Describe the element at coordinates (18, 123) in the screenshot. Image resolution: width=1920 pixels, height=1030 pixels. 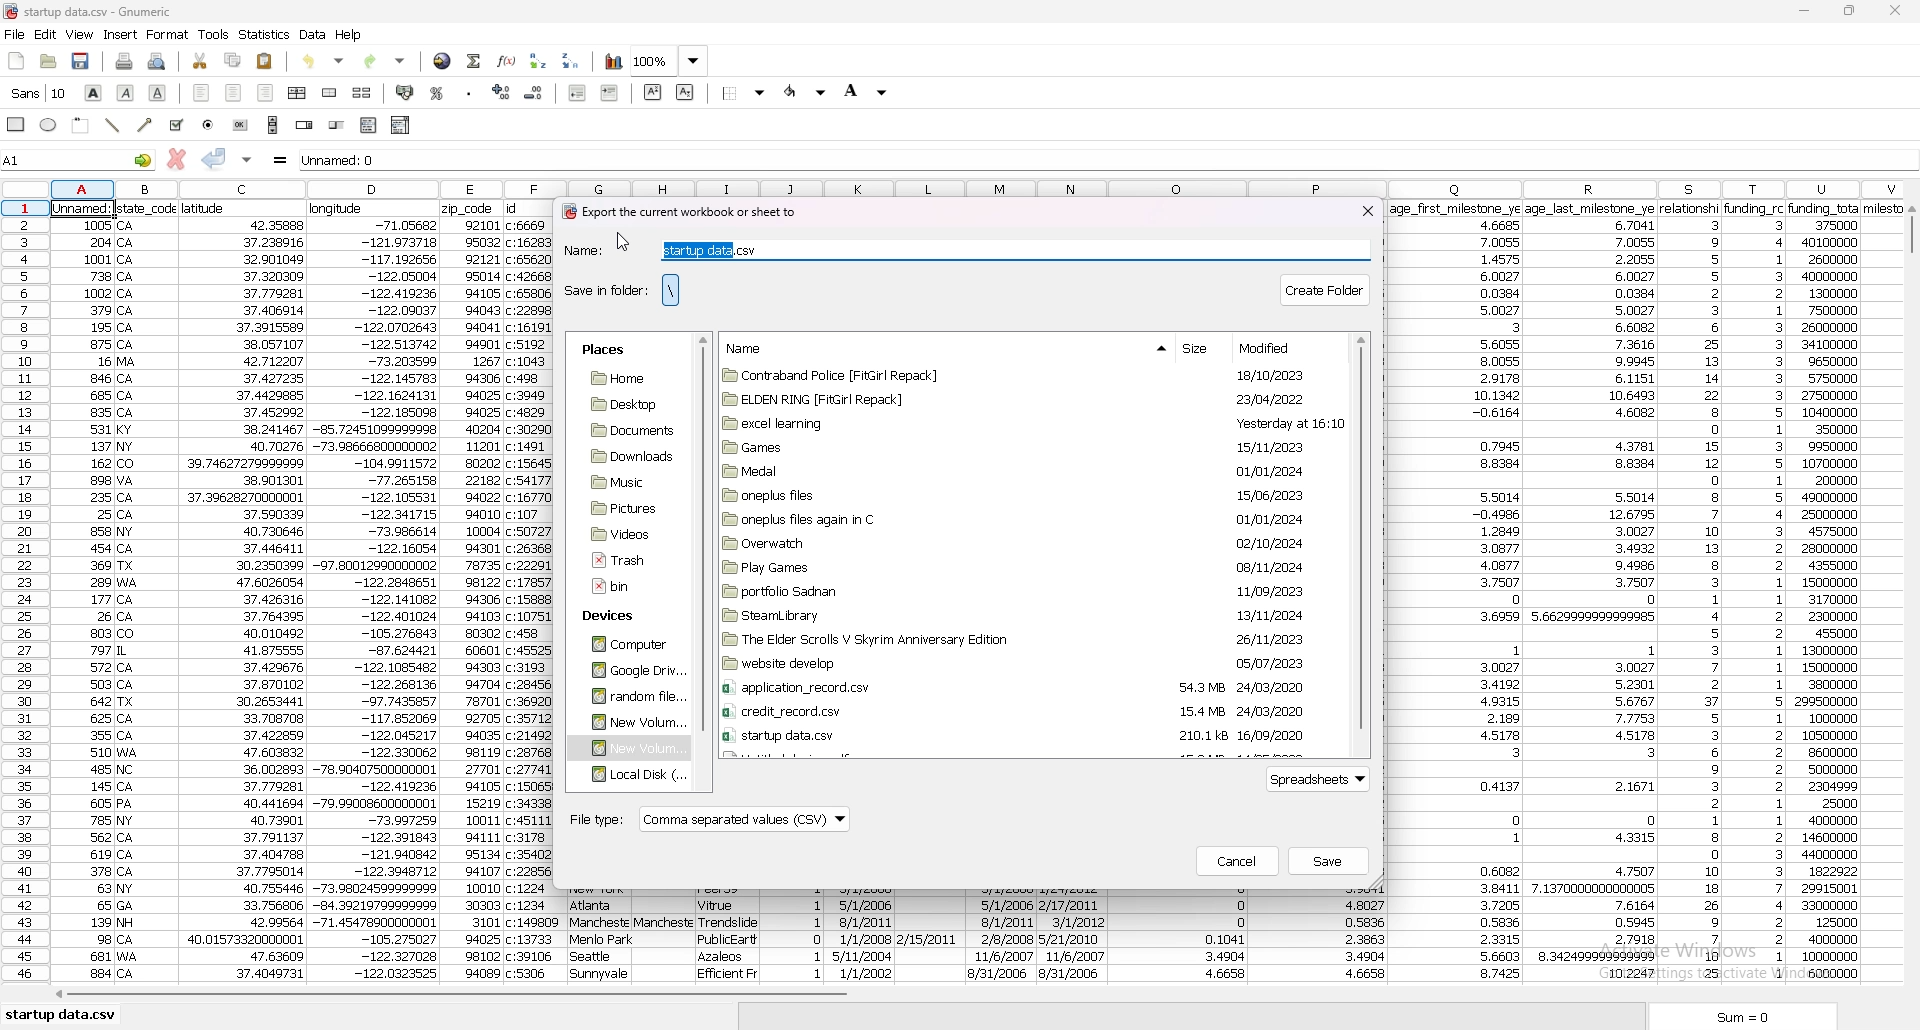
I see `rectangle` at that location.